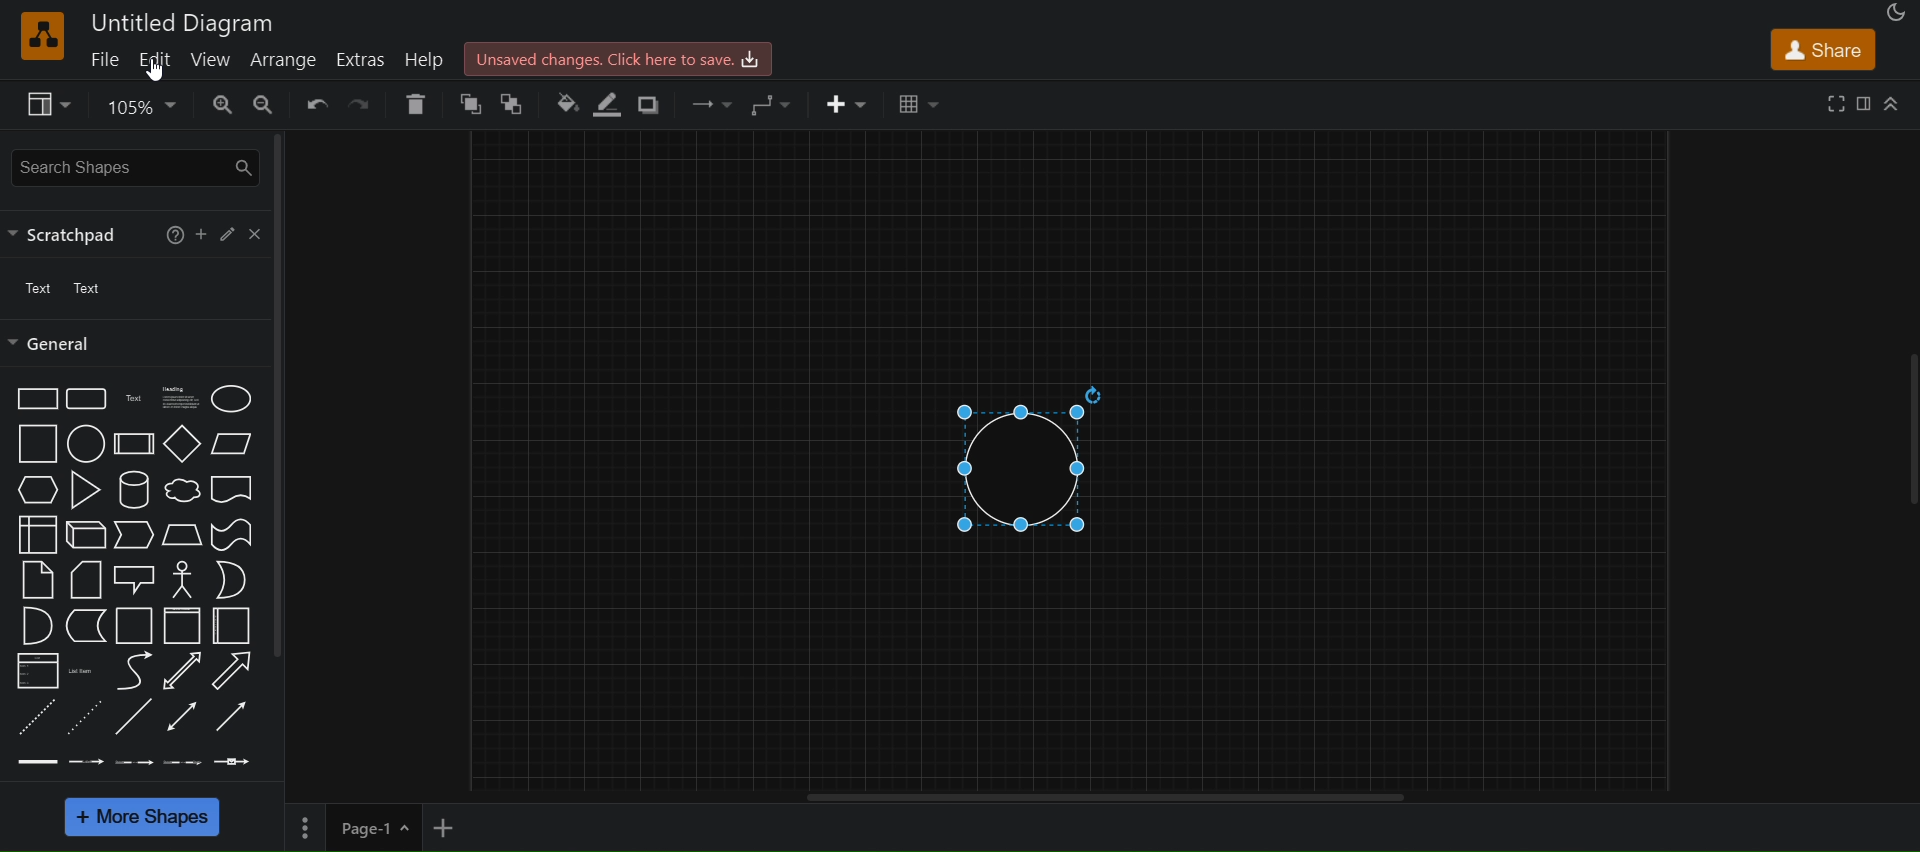 The image size is (1920, 852). What do you see at coordinates (131, 444) in the screenshot?
I see `process` at bounding box center [131, 444].